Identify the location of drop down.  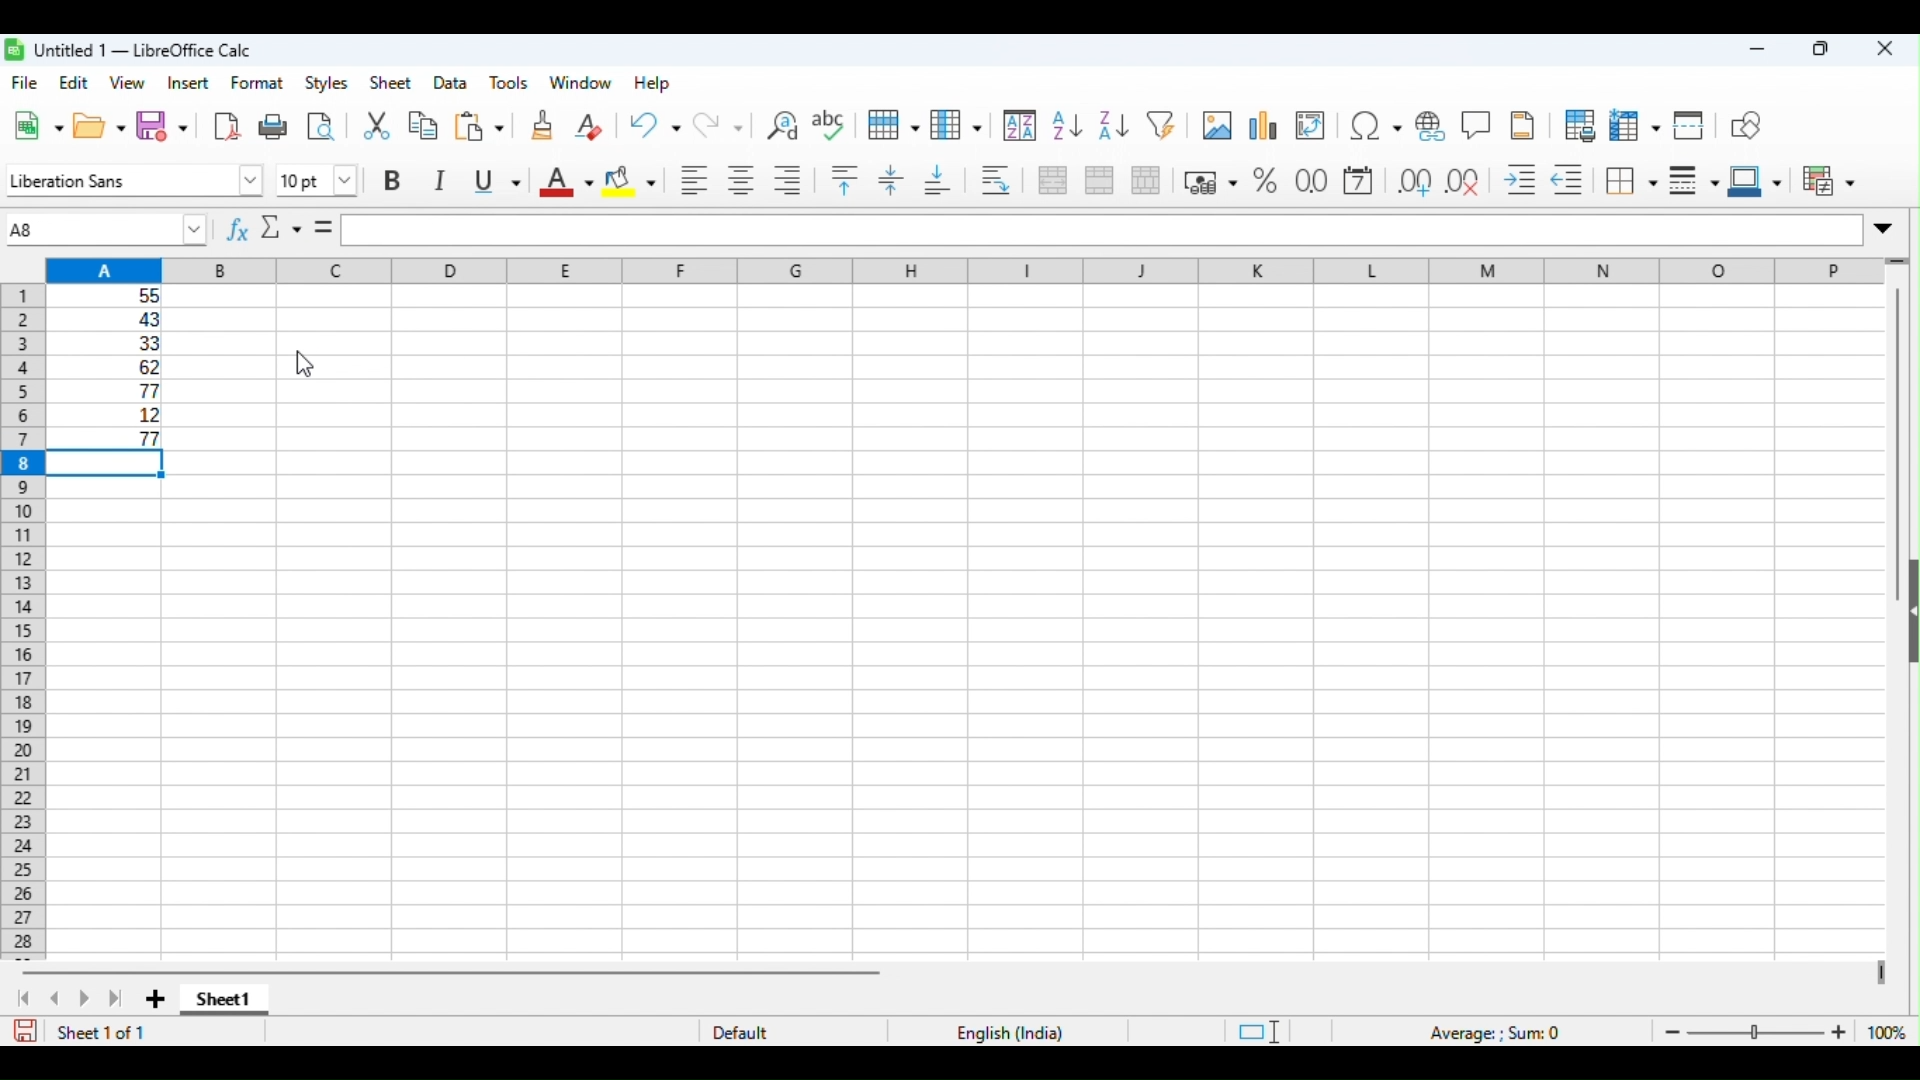
(195, 228).